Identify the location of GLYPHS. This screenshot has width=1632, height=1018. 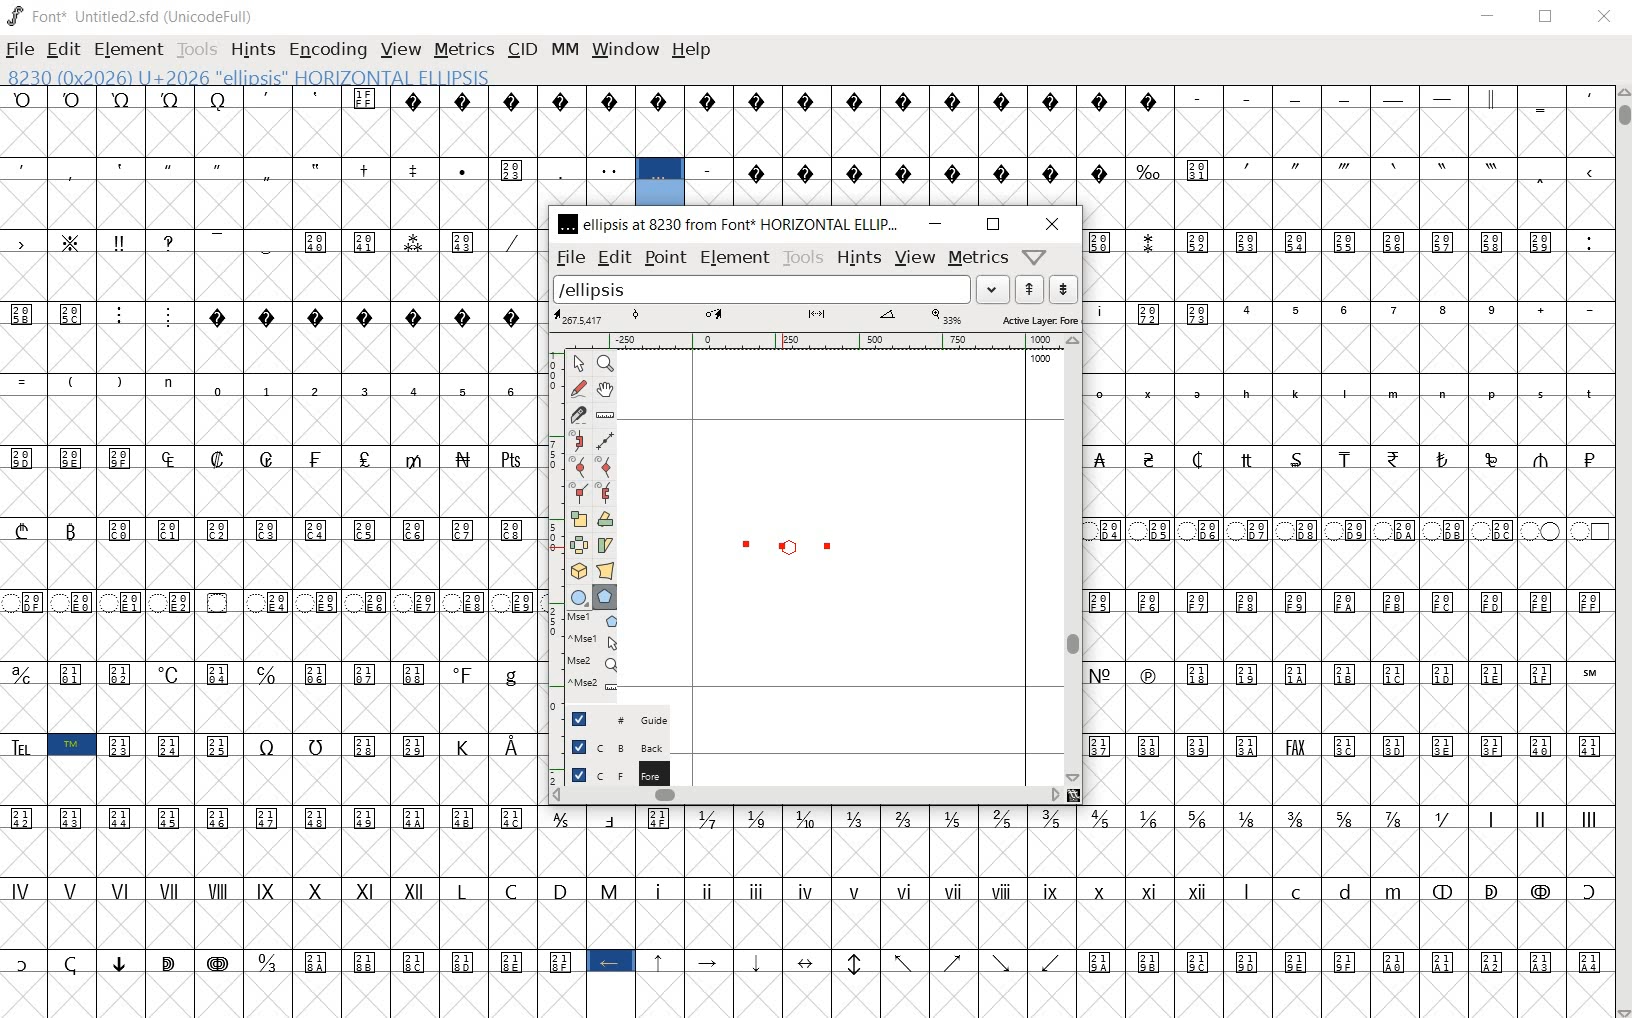
(264, 544).